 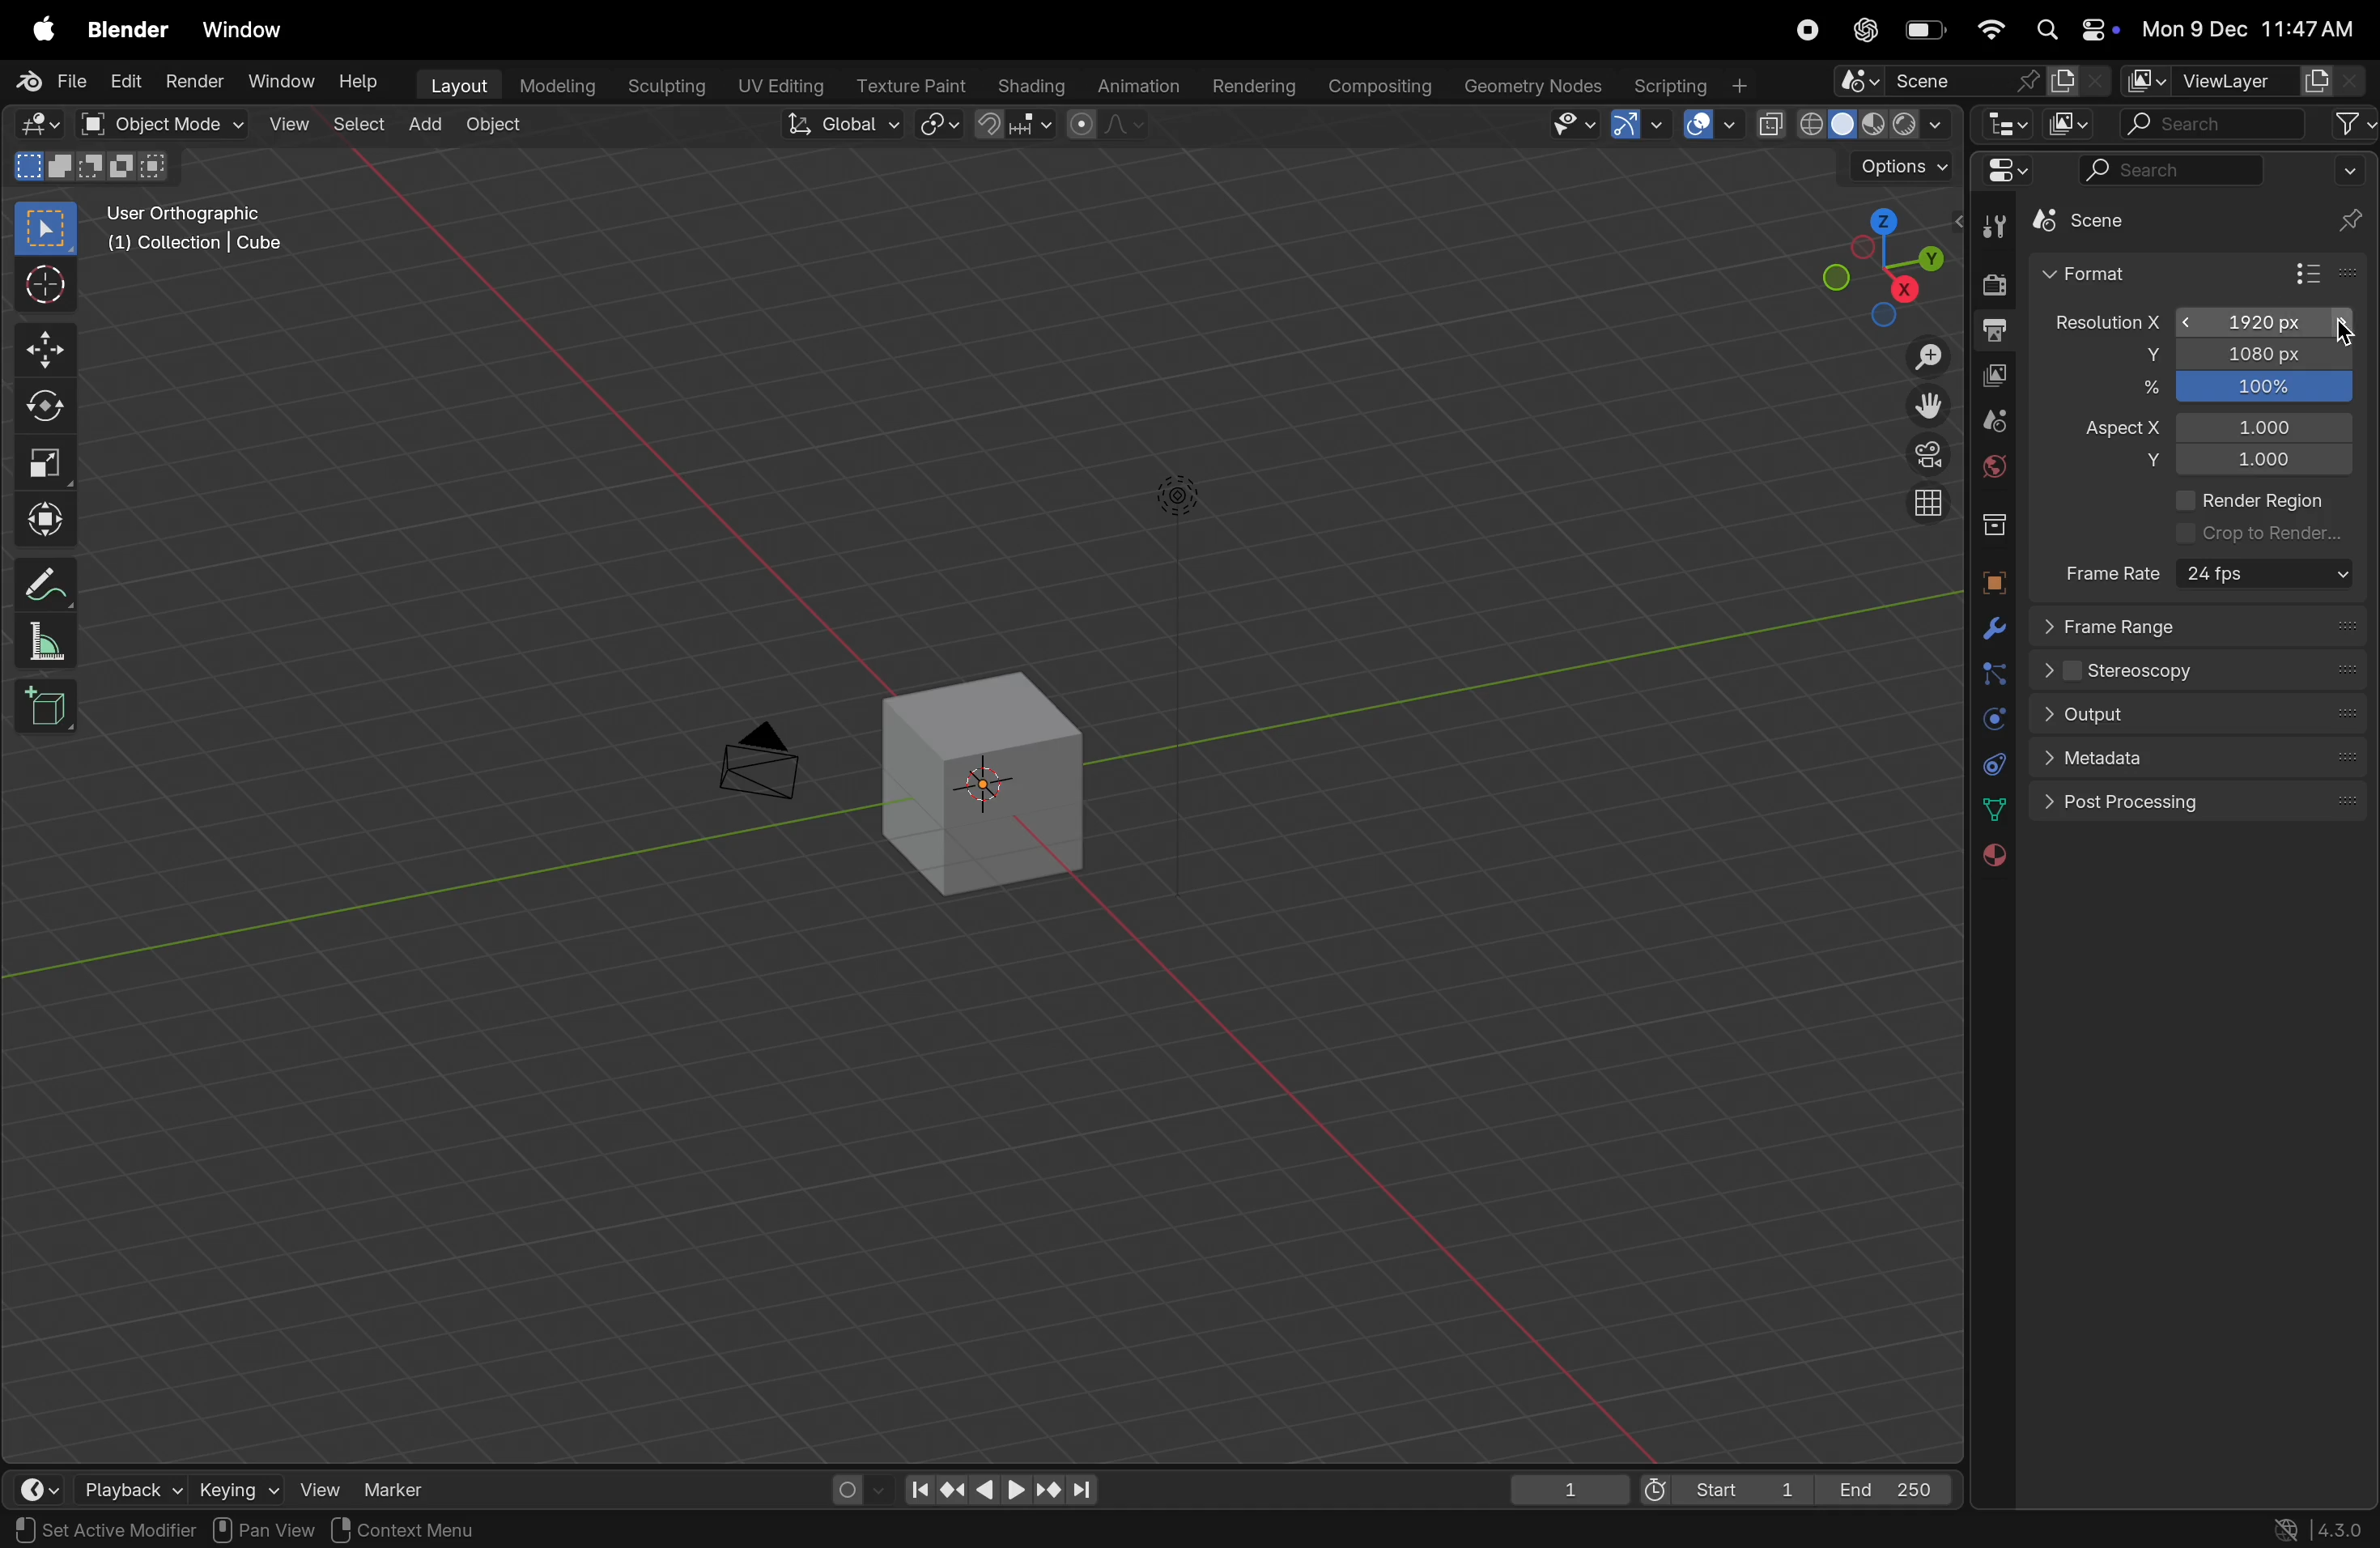 What do you see at coordinates (54, 708) in the screenshot?
I see `add cube` at bounding box center [54, 708].